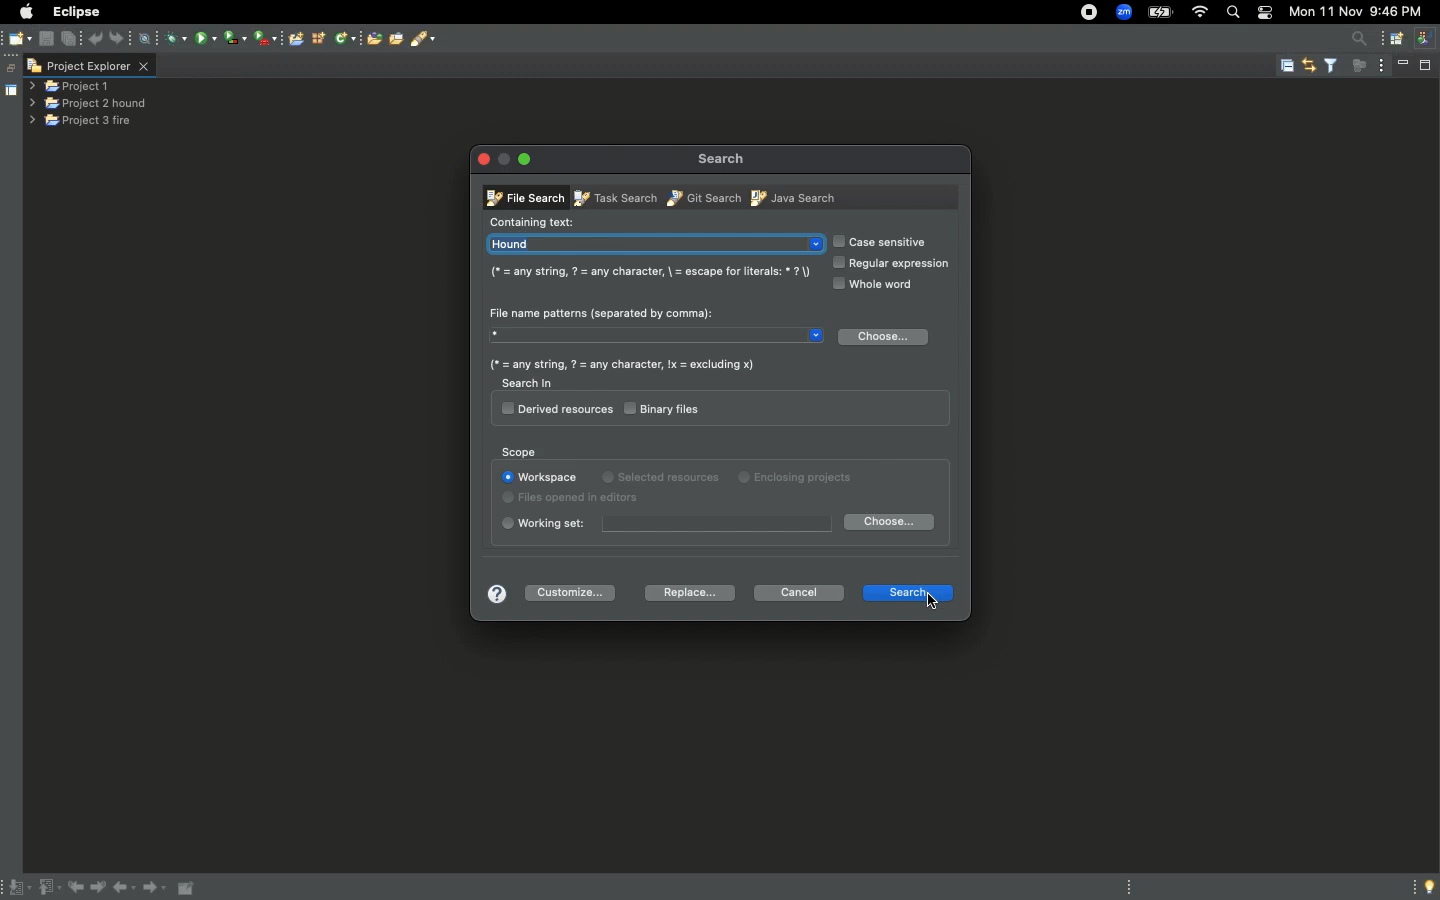 The width and height of the screenshot is (1440, 900). What do you see at coordinates (1307, 65) in the screenshot?
I see `link with editor` at bounding box center [1307, 65].